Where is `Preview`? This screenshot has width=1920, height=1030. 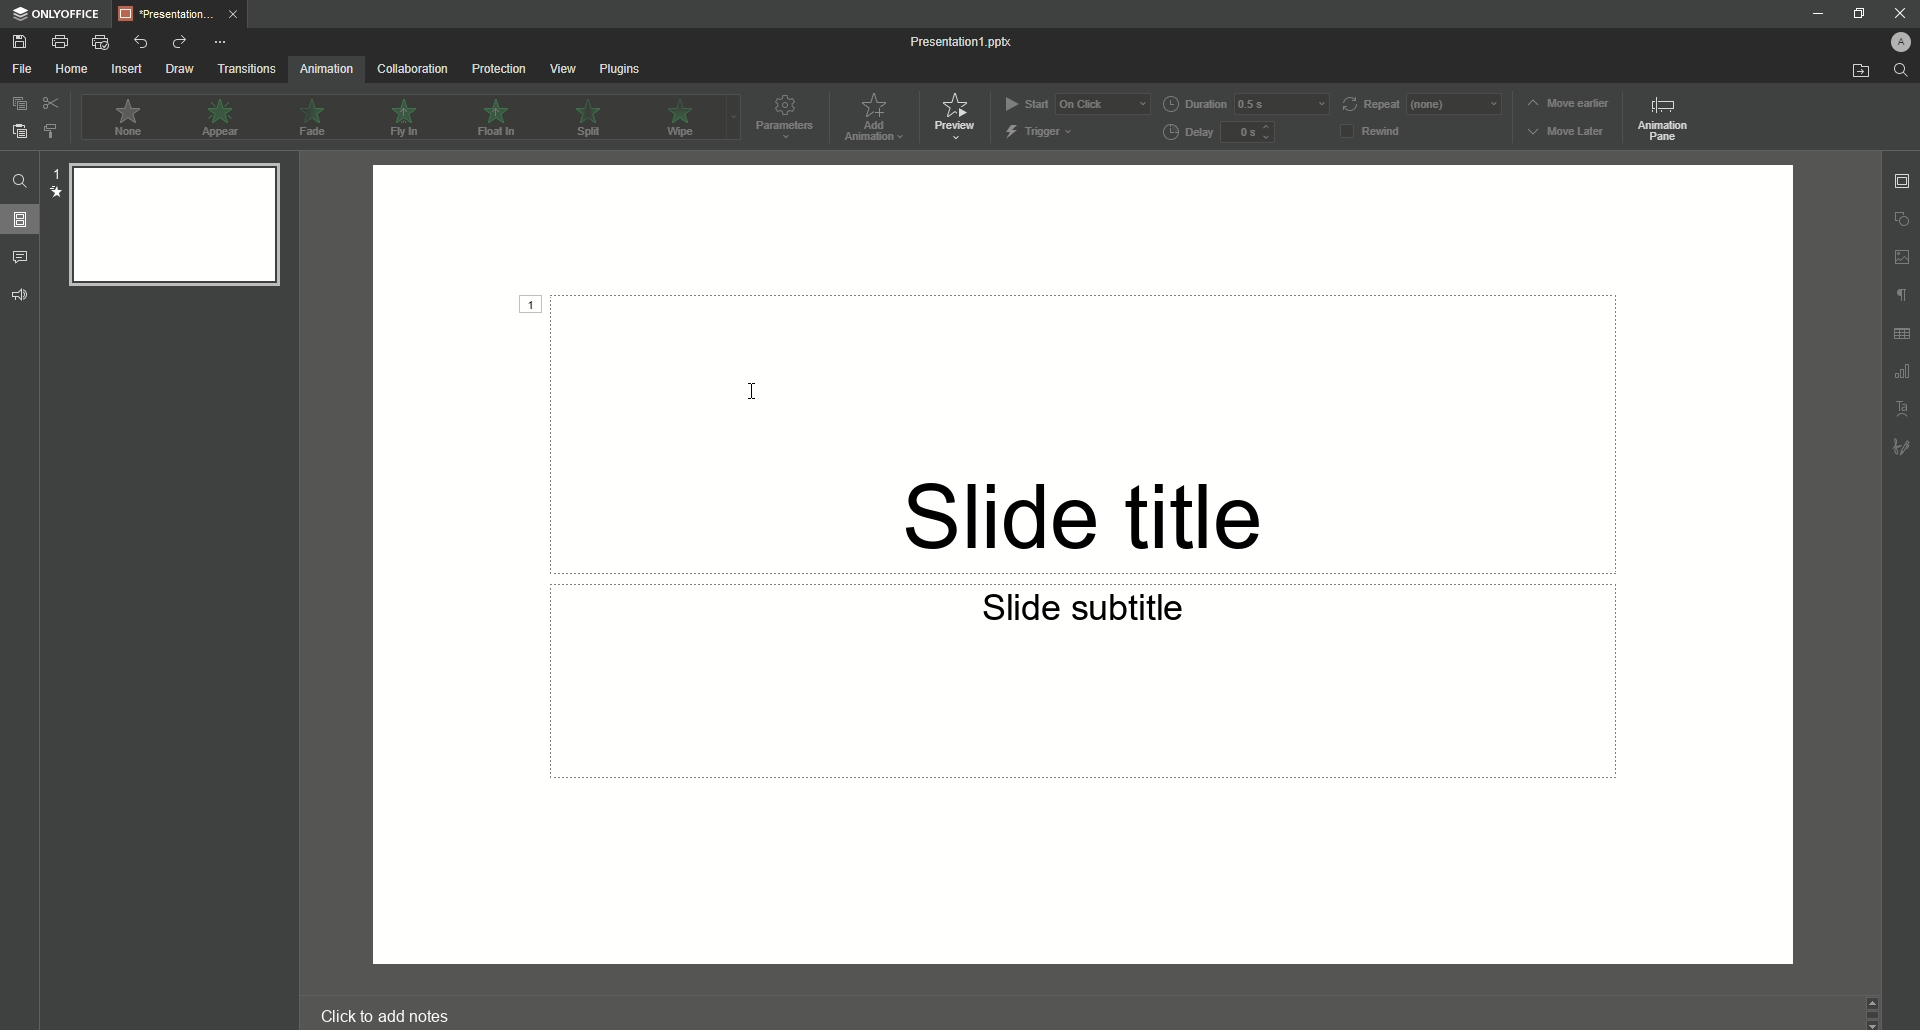 Preview is located at coordinates (954, 116).